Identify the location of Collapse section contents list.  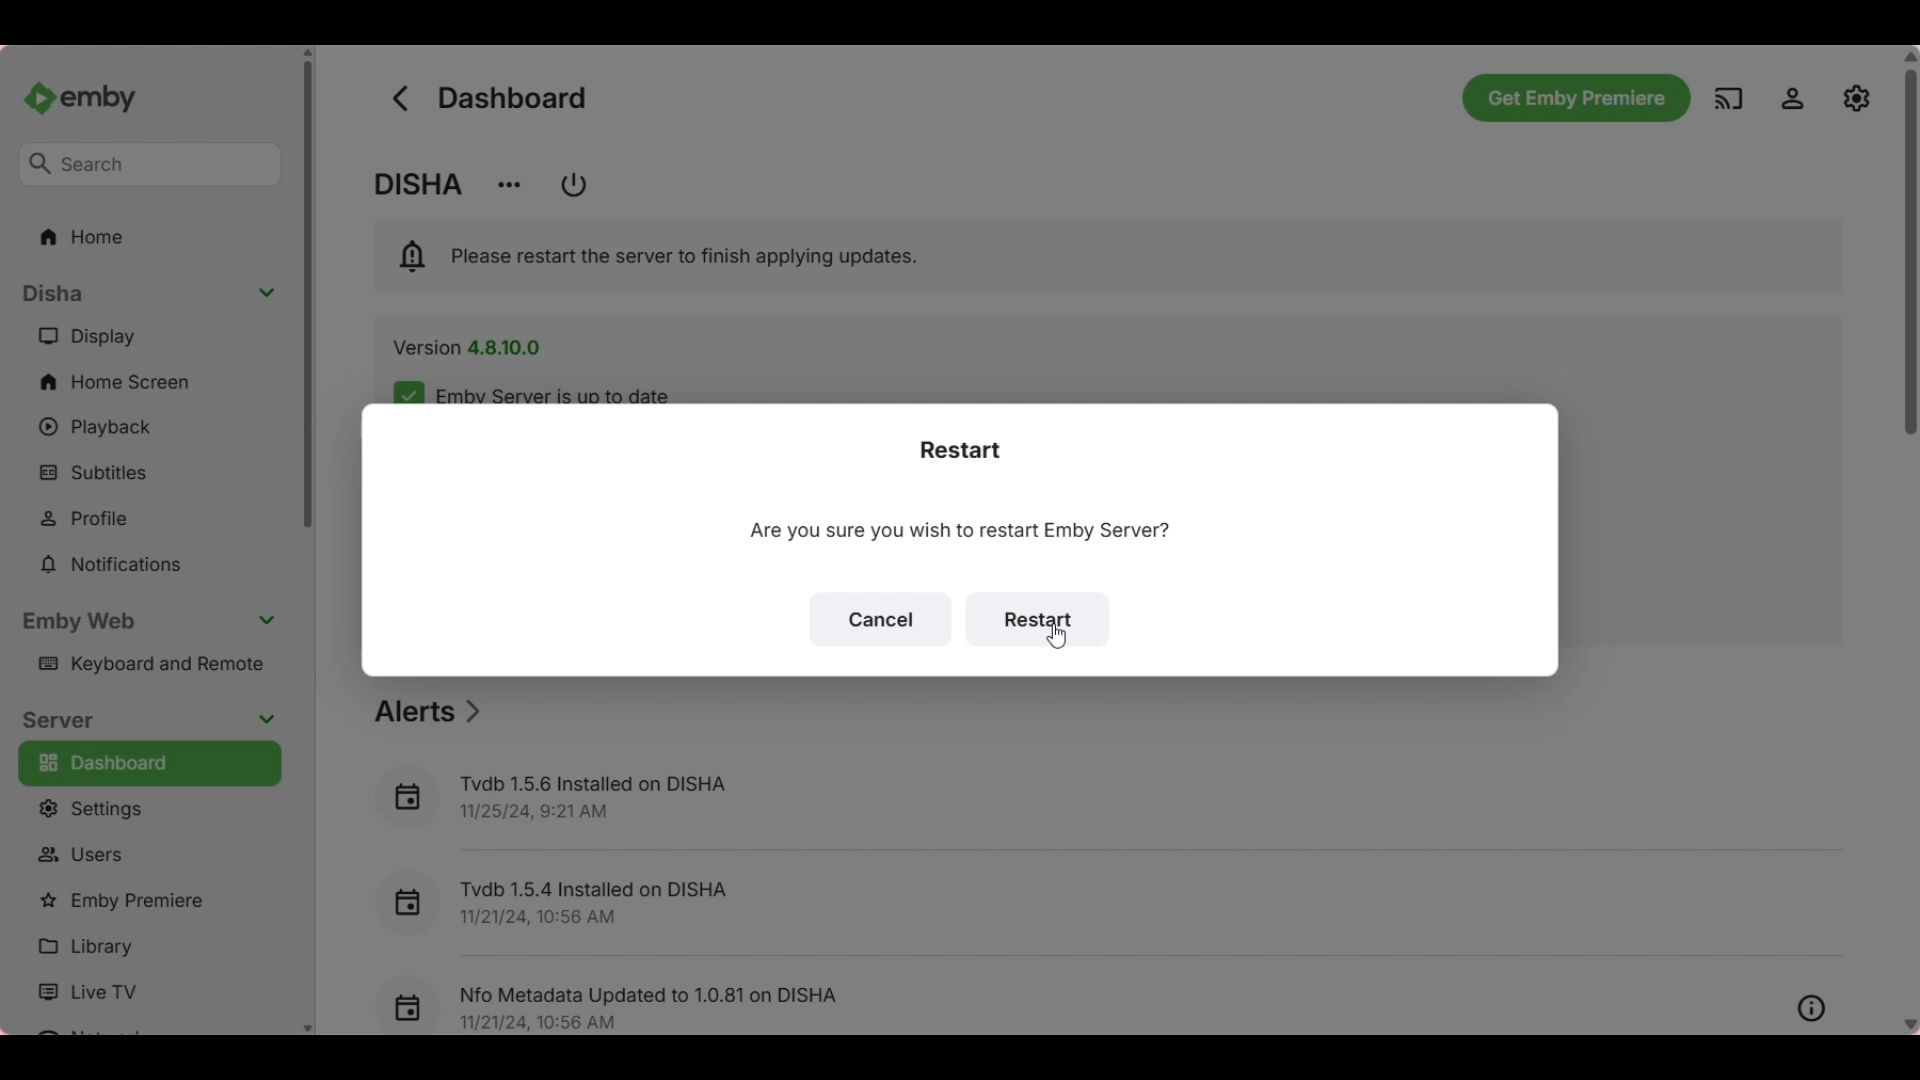
(149, 294).